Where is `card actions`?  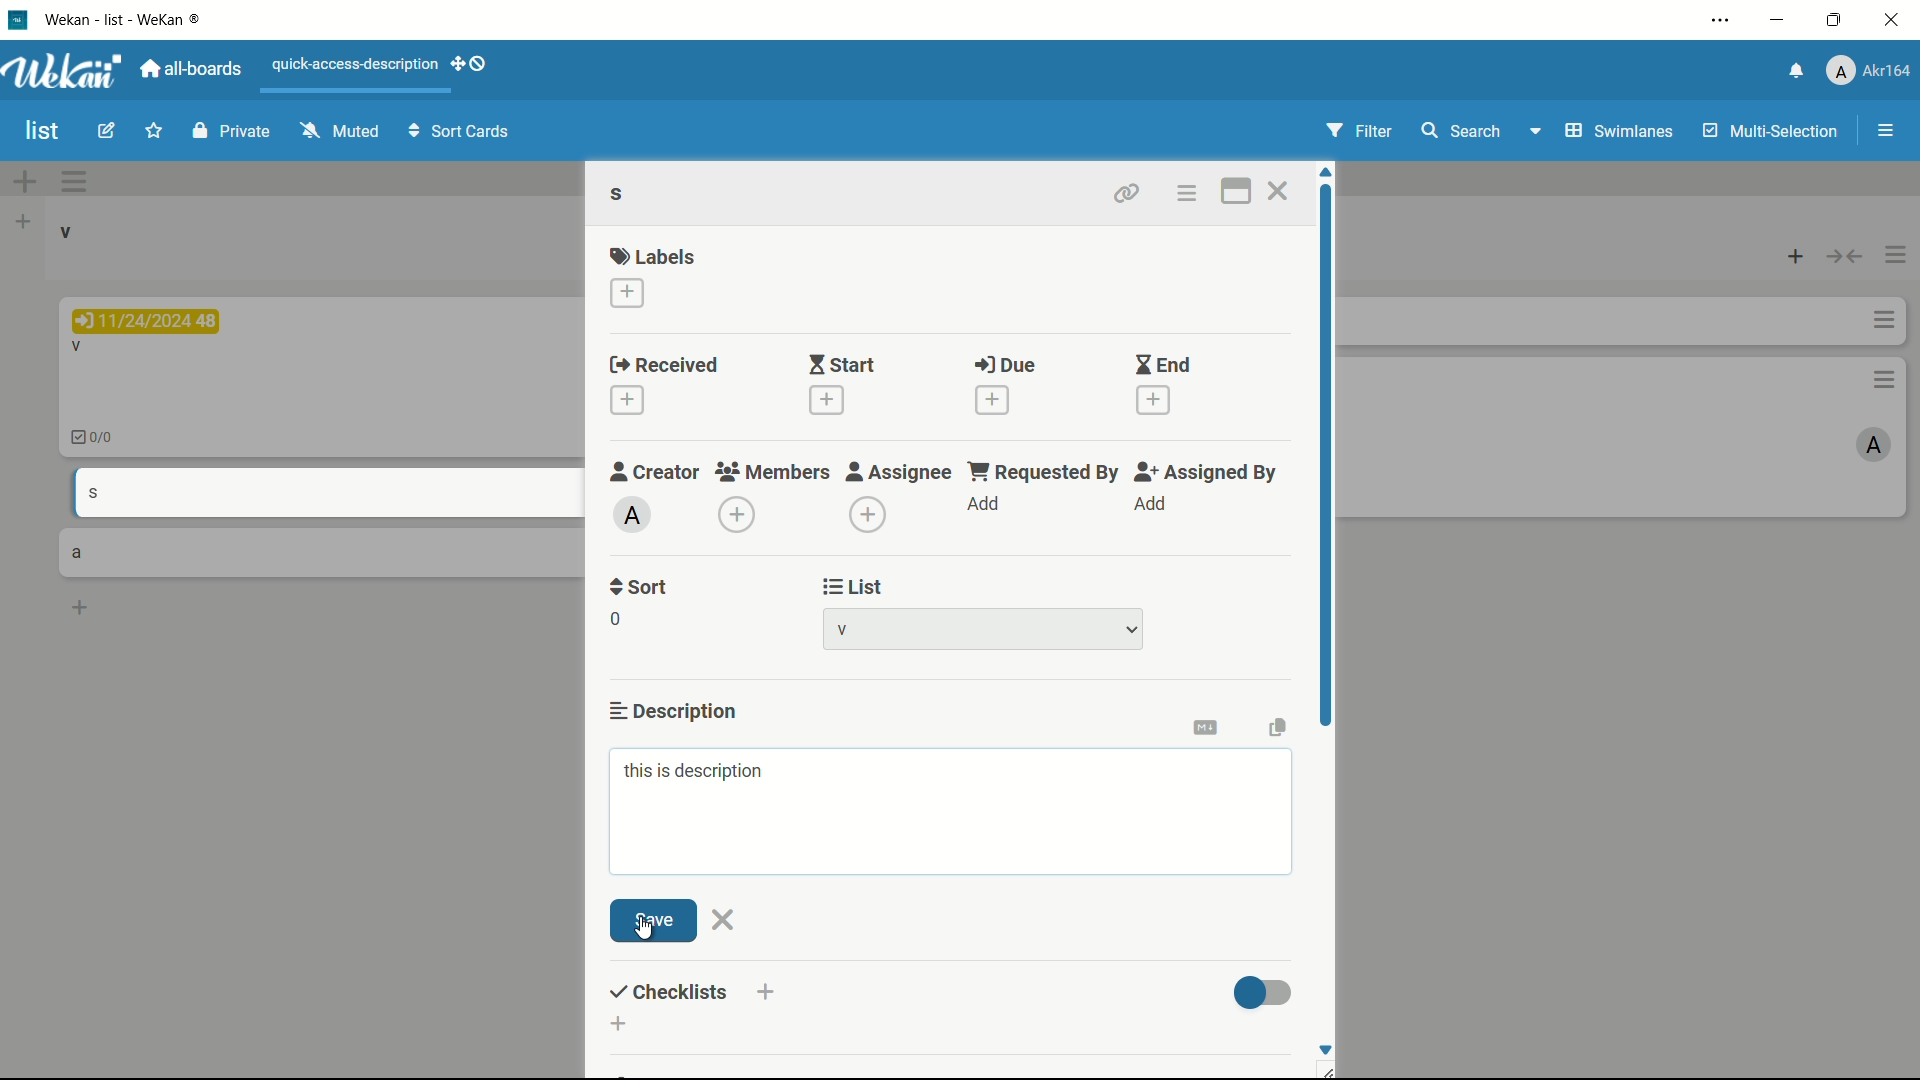 card actions is located at coordinates (1185, 193).